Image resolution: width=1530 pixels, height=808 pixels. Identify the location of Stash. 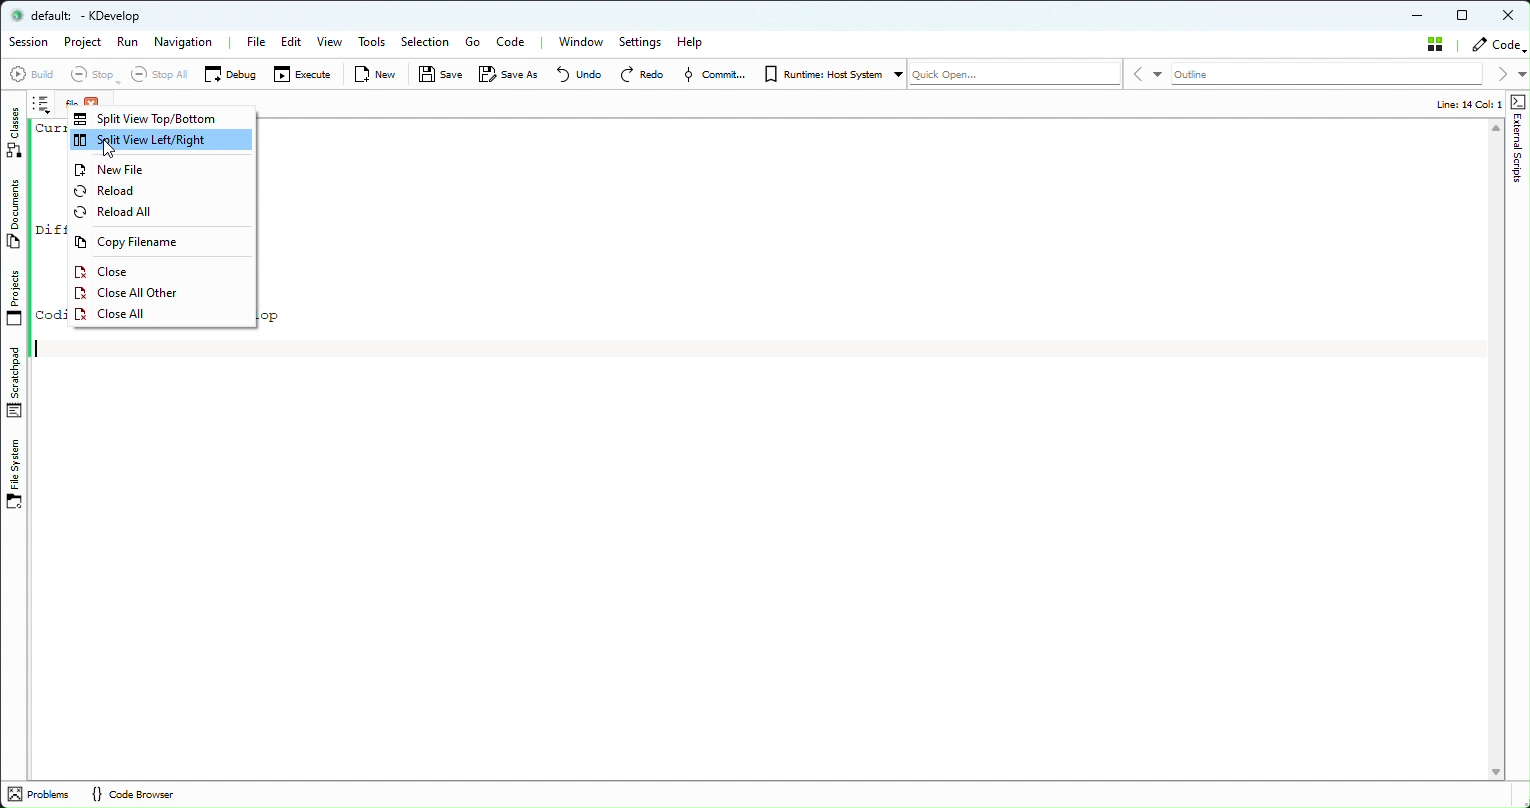
(1434, 44).